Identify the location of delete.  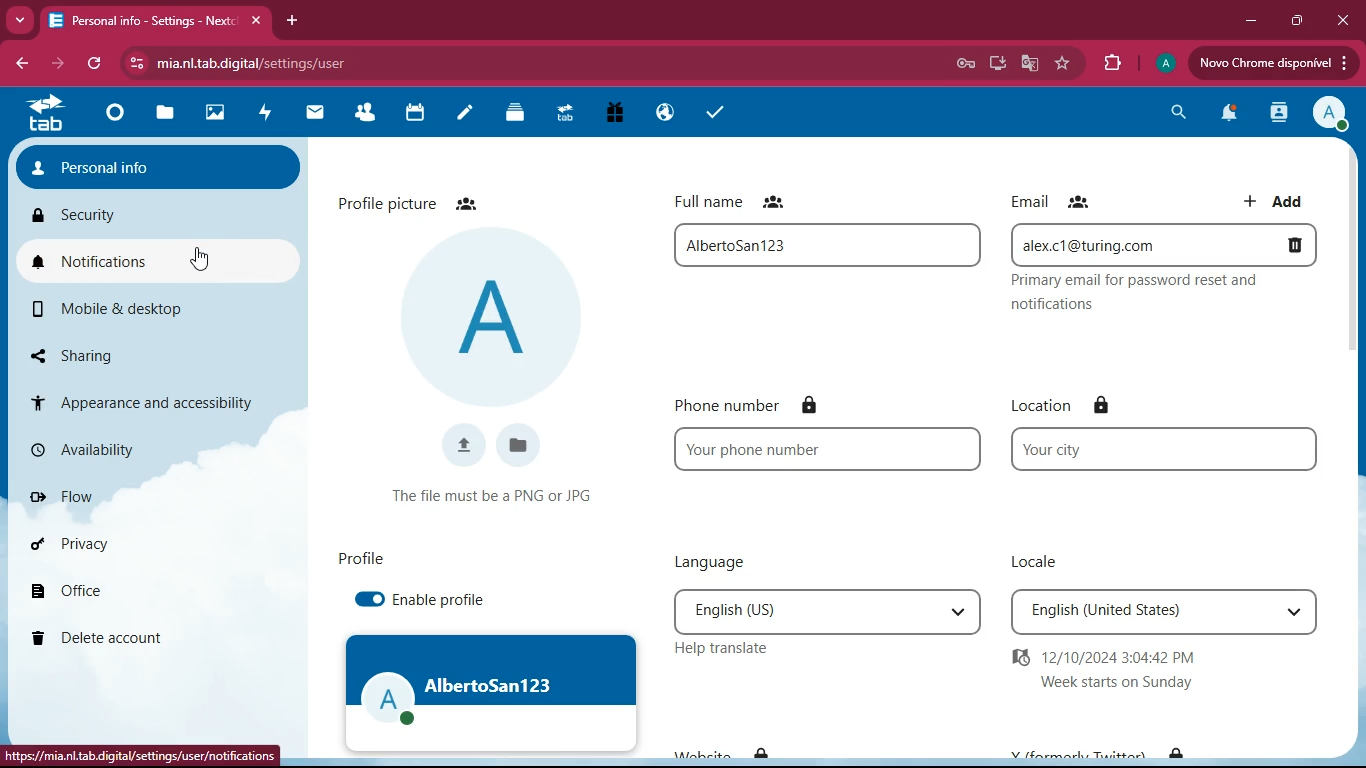
(105, 637).